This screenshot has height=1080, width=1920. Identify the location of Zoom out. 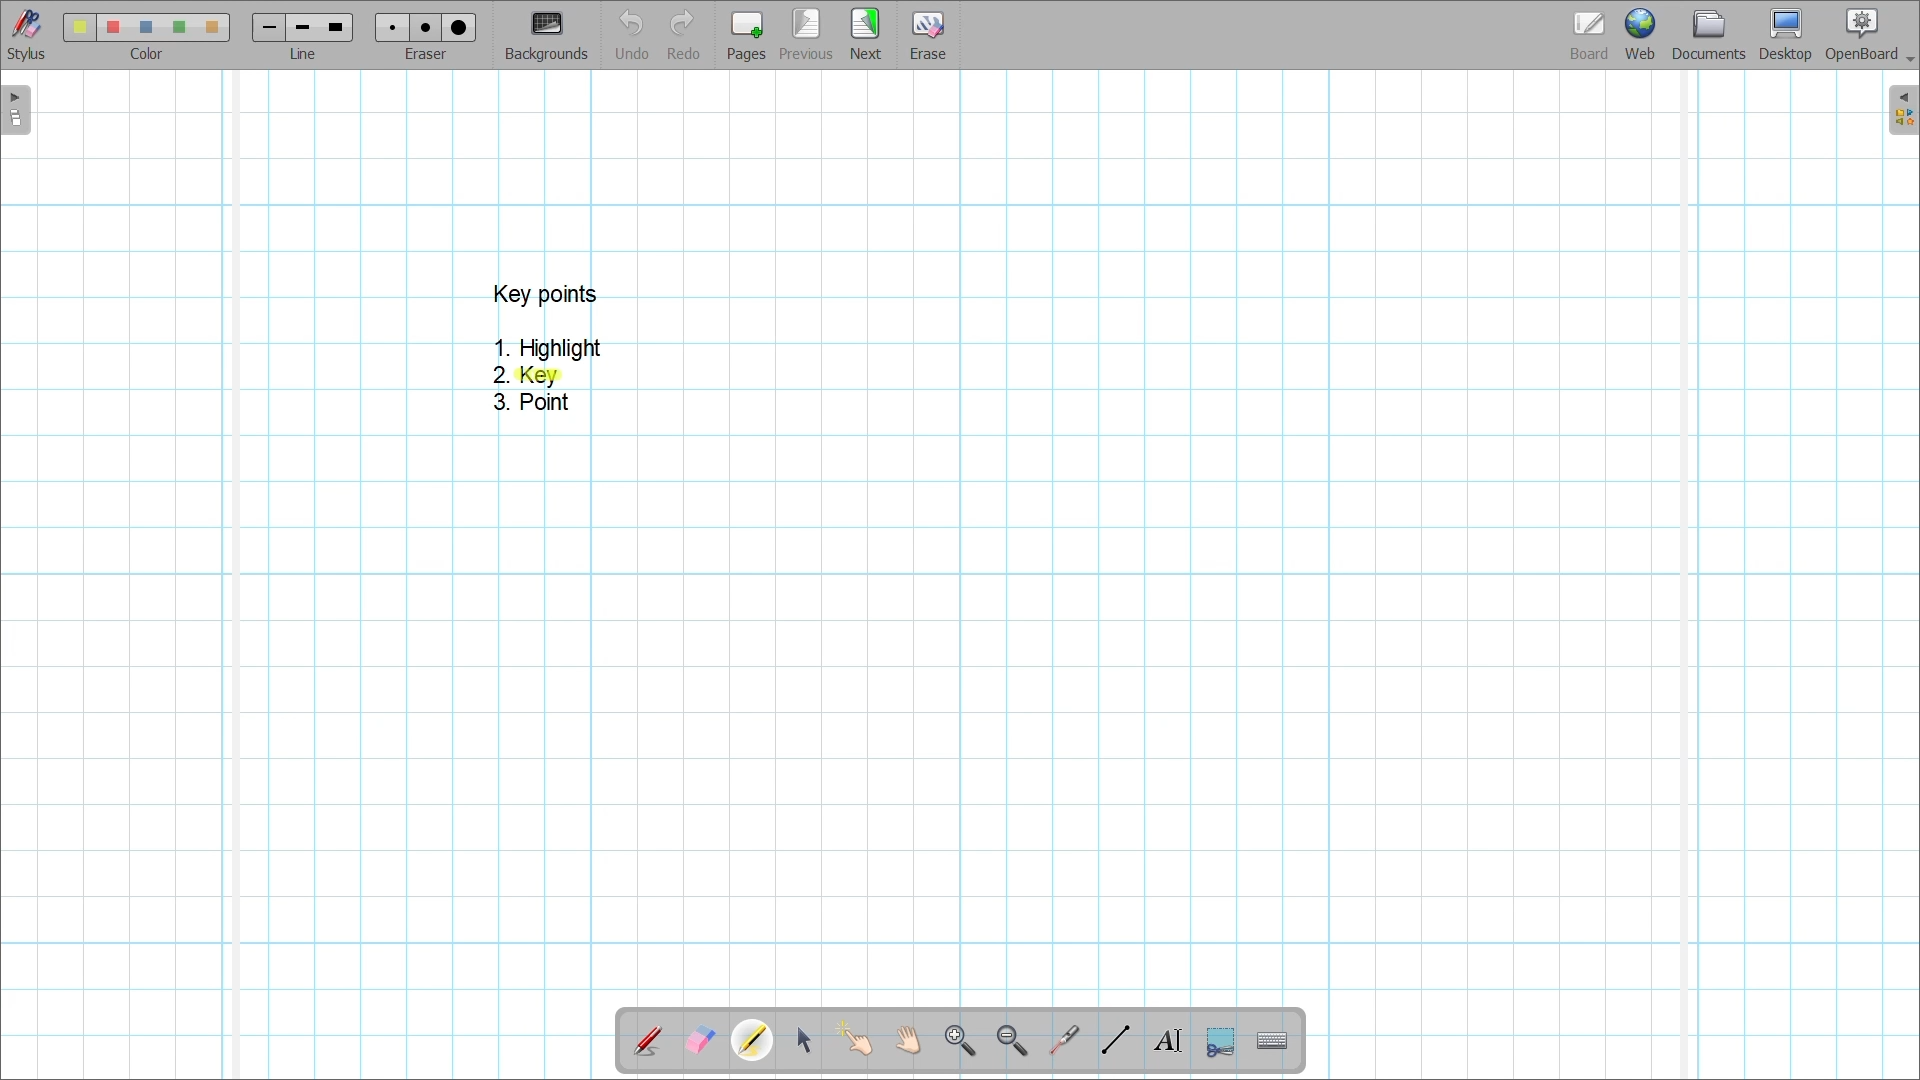
(1013, 1042).